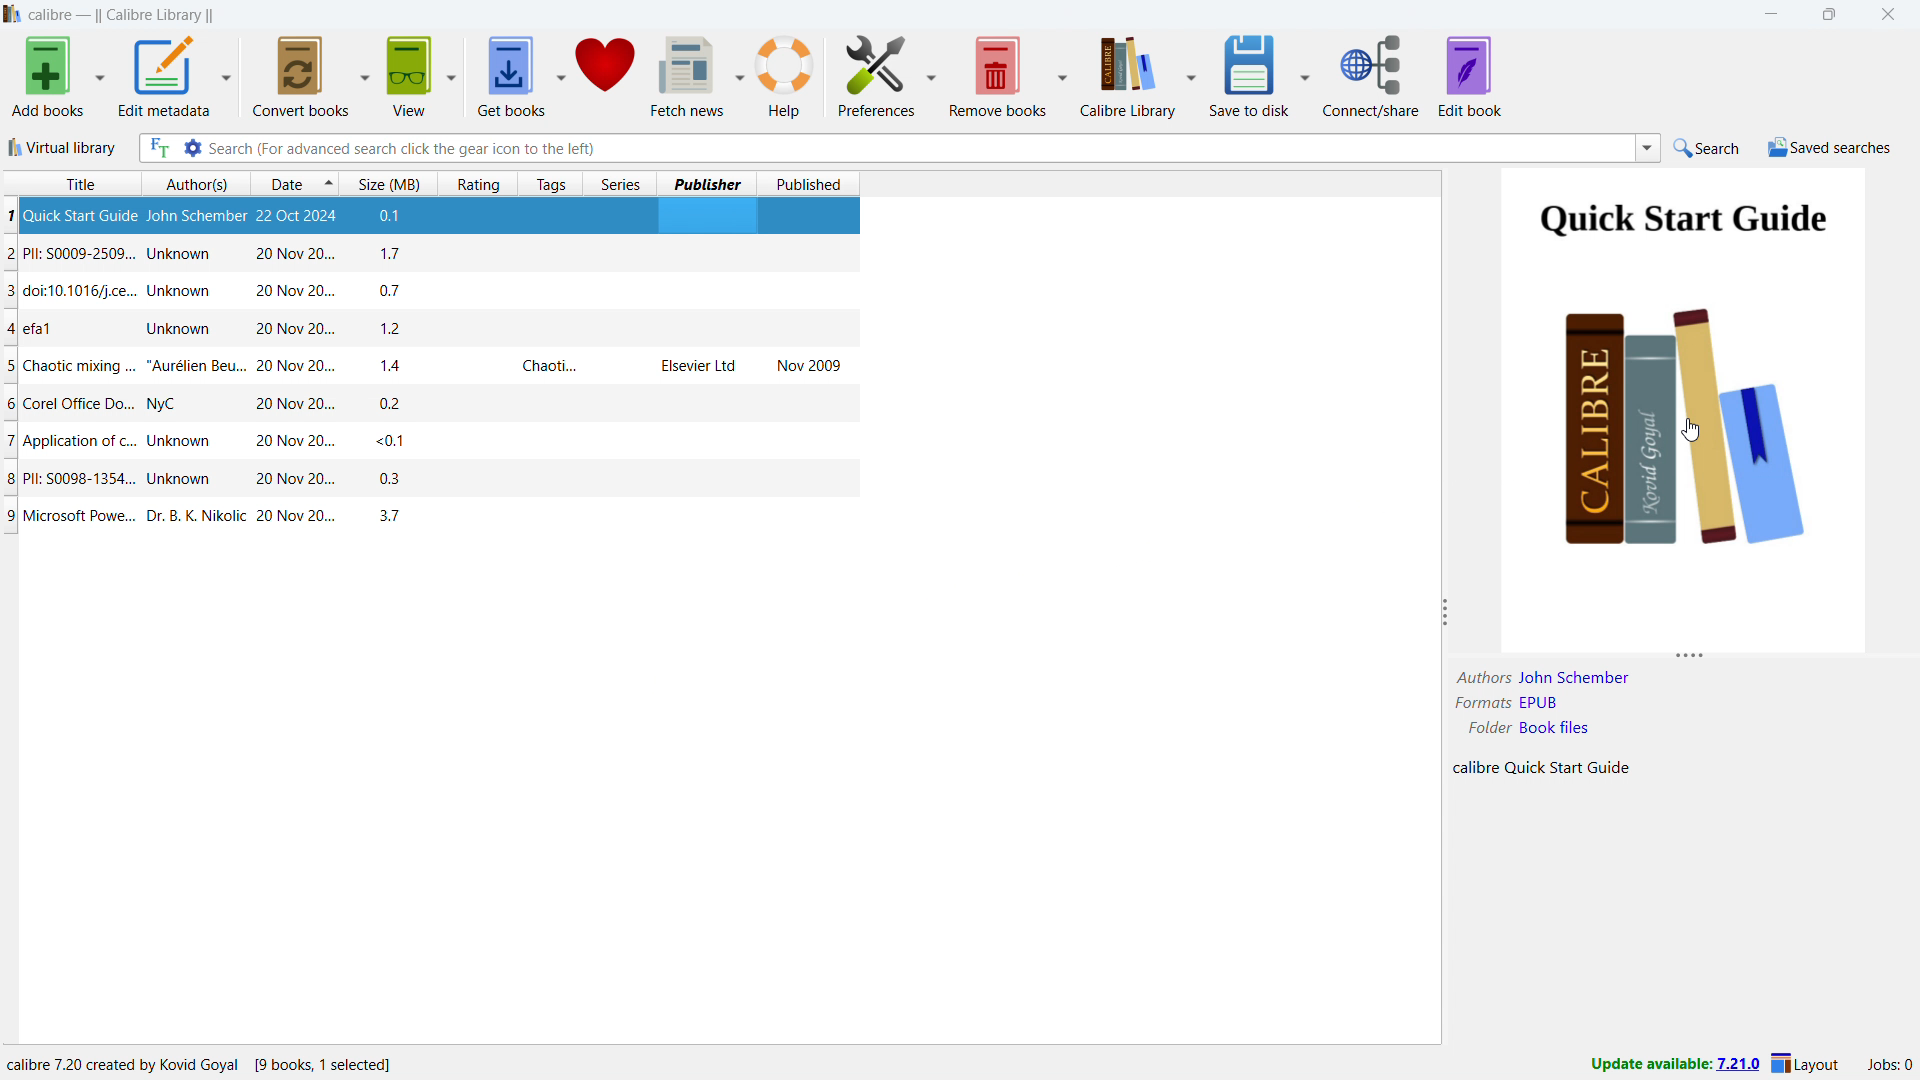  I want to click on 0.3, so click(388, 480).